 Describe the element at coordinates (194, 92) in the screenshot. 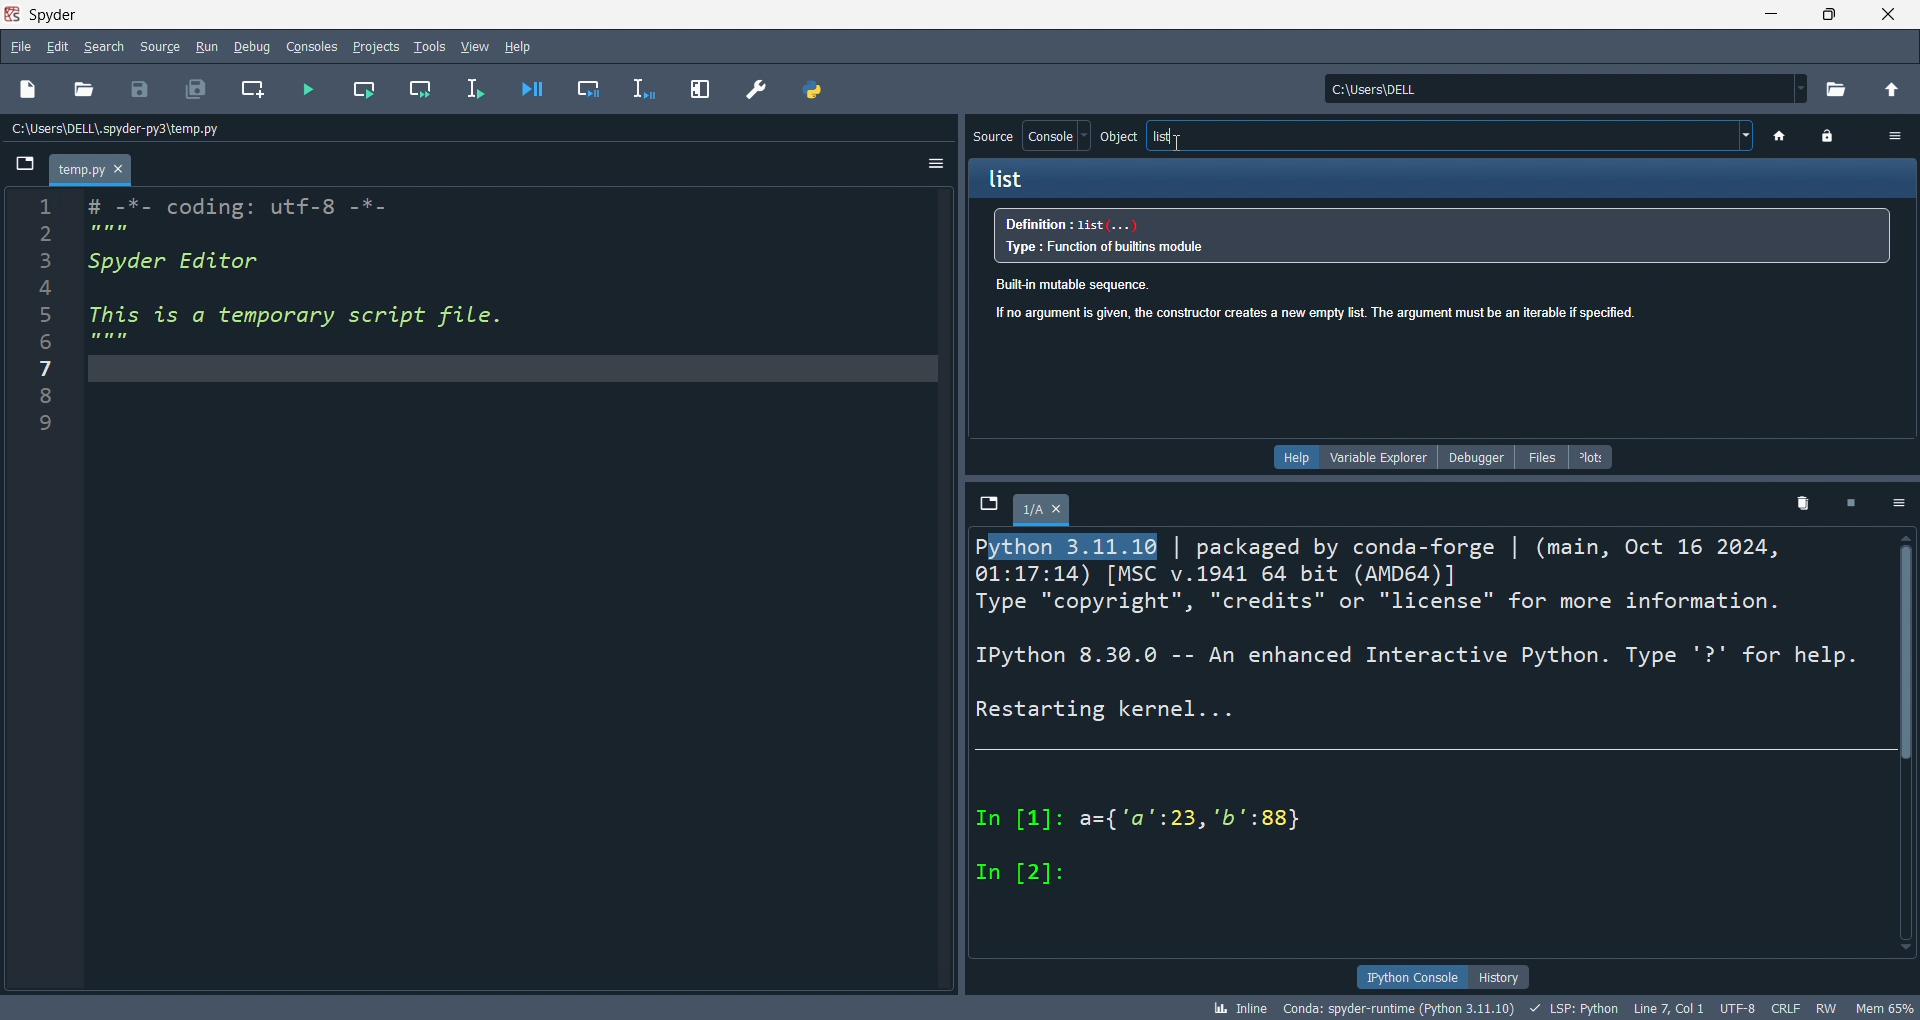

I see `save all` at that location.